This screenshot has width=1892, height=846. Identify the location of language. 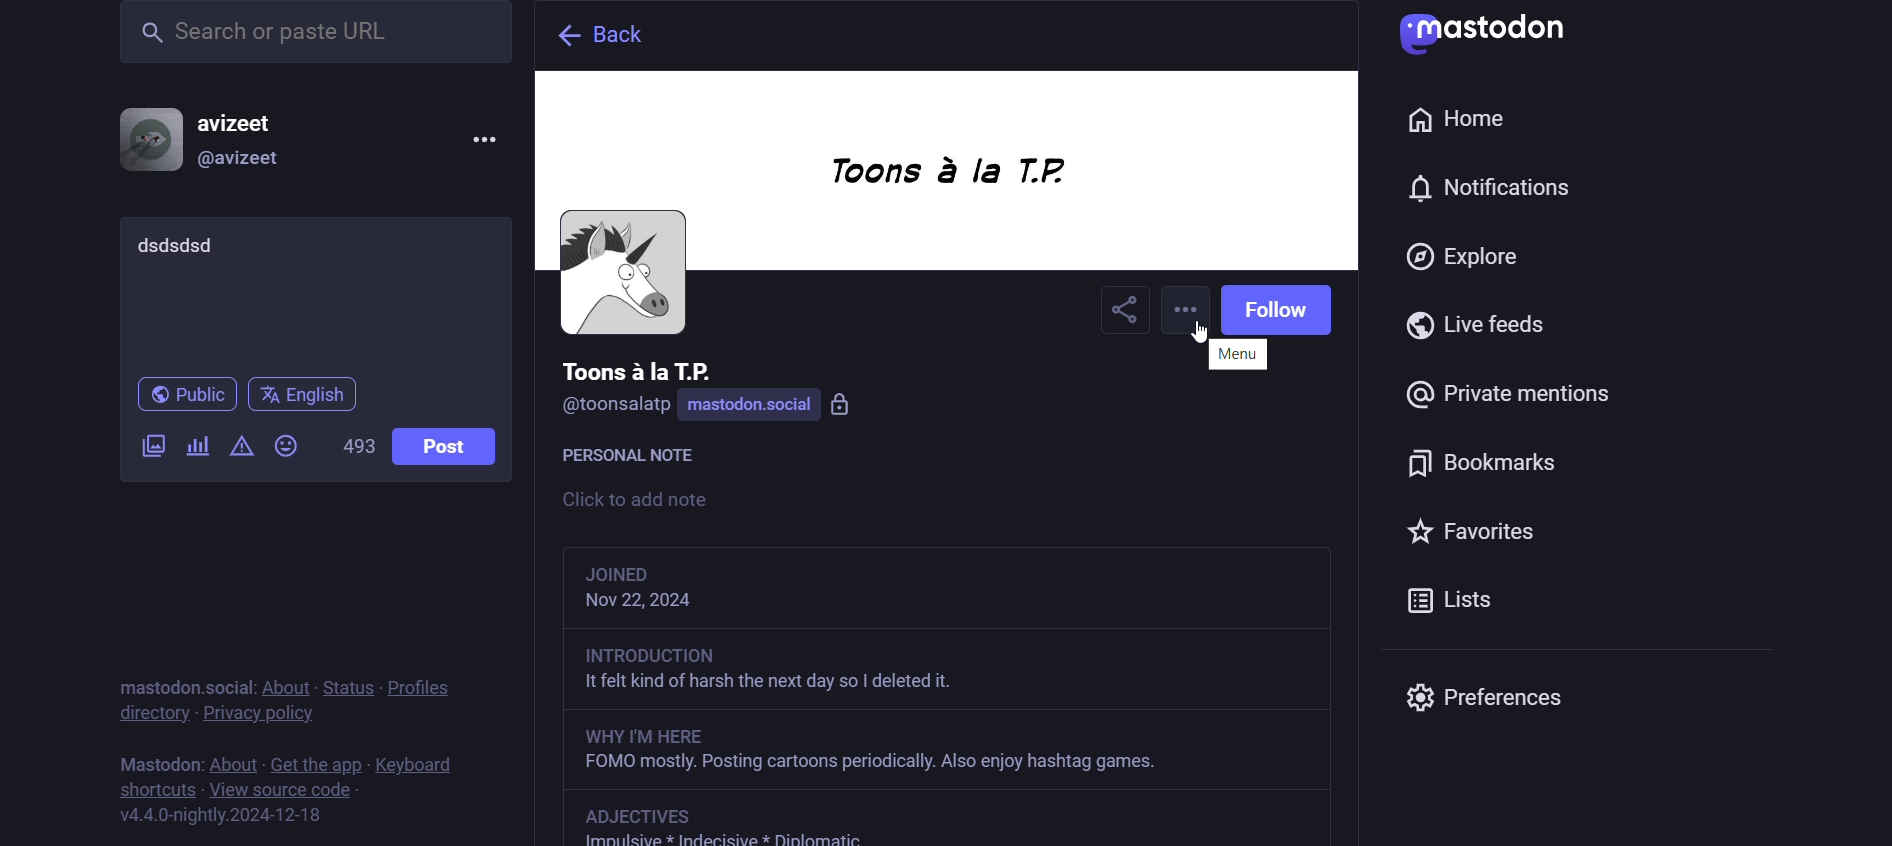
(304, 396).